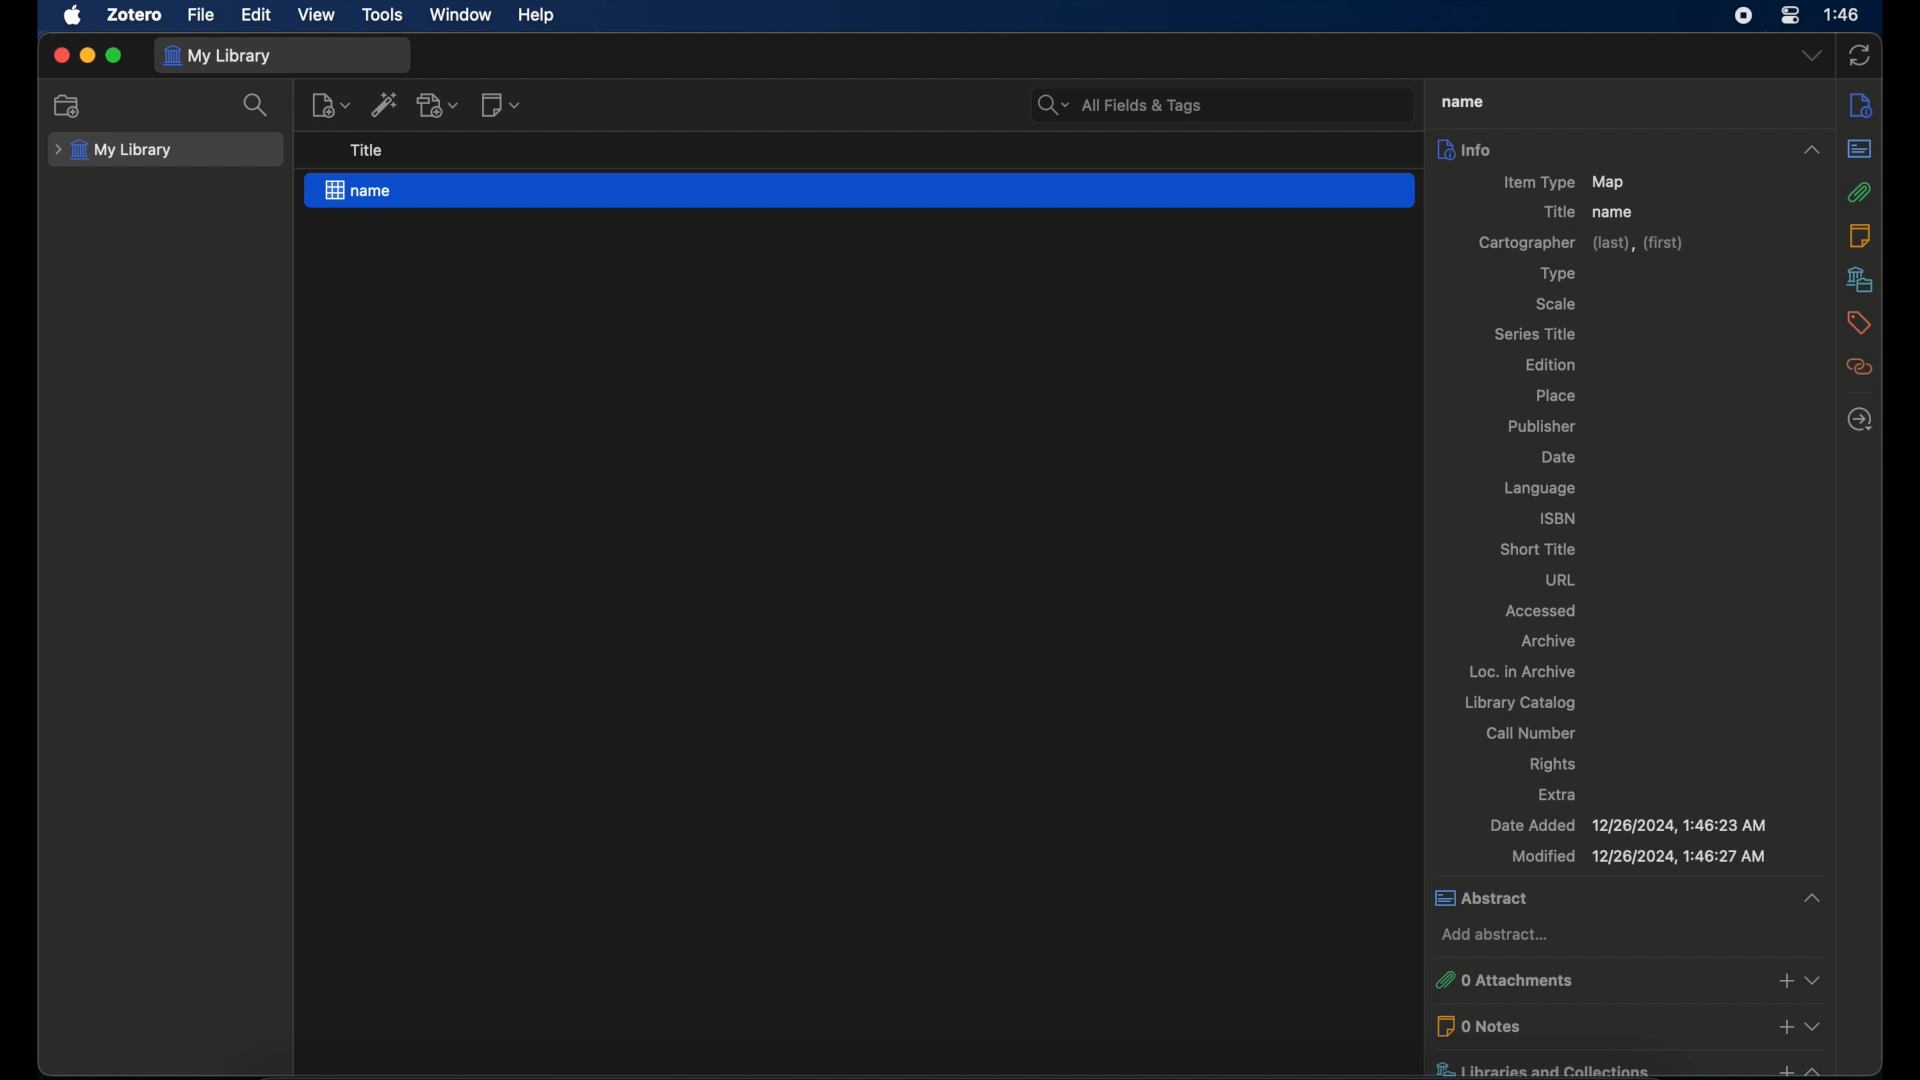 The width and height of the screenshot is (1920, 1080). Describe the element at coordinates (1843, 15) in the screenshot. I see `1:46` at that location.